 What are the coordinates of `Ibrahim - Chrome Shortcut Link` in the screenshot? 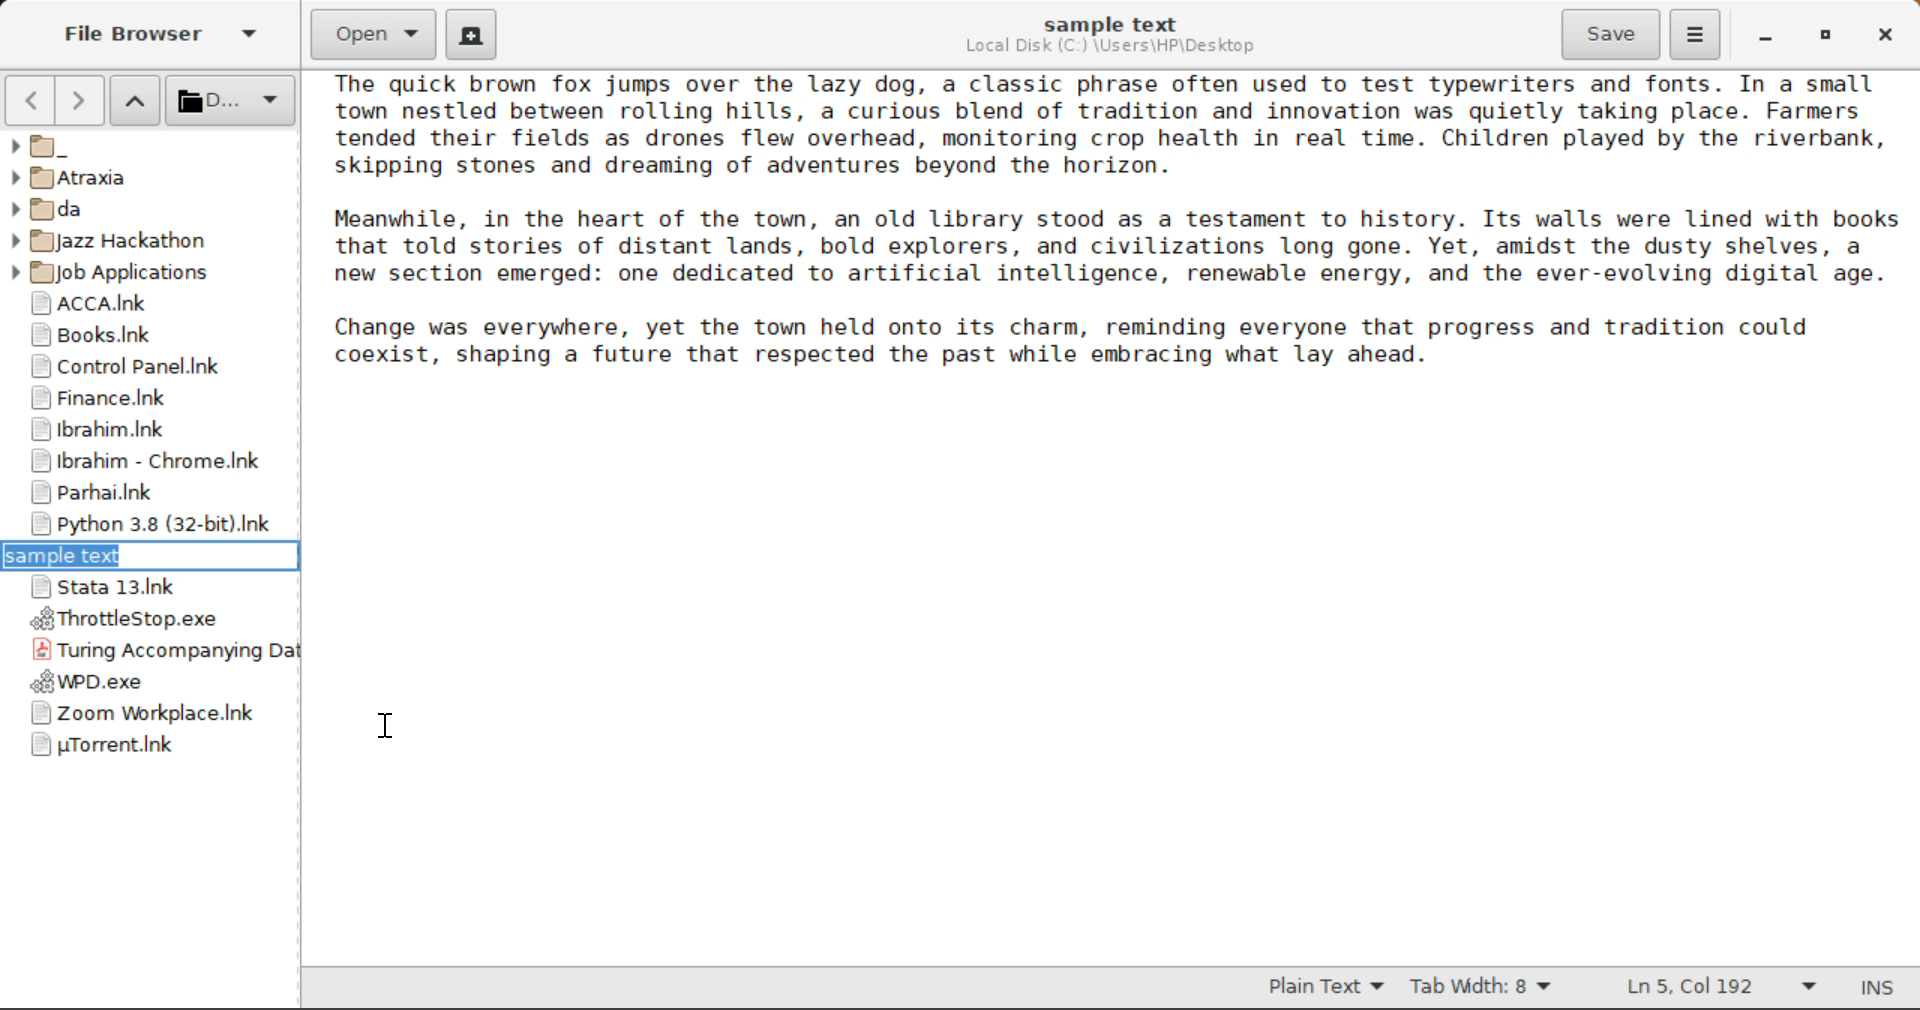 It's located at (145, 465).